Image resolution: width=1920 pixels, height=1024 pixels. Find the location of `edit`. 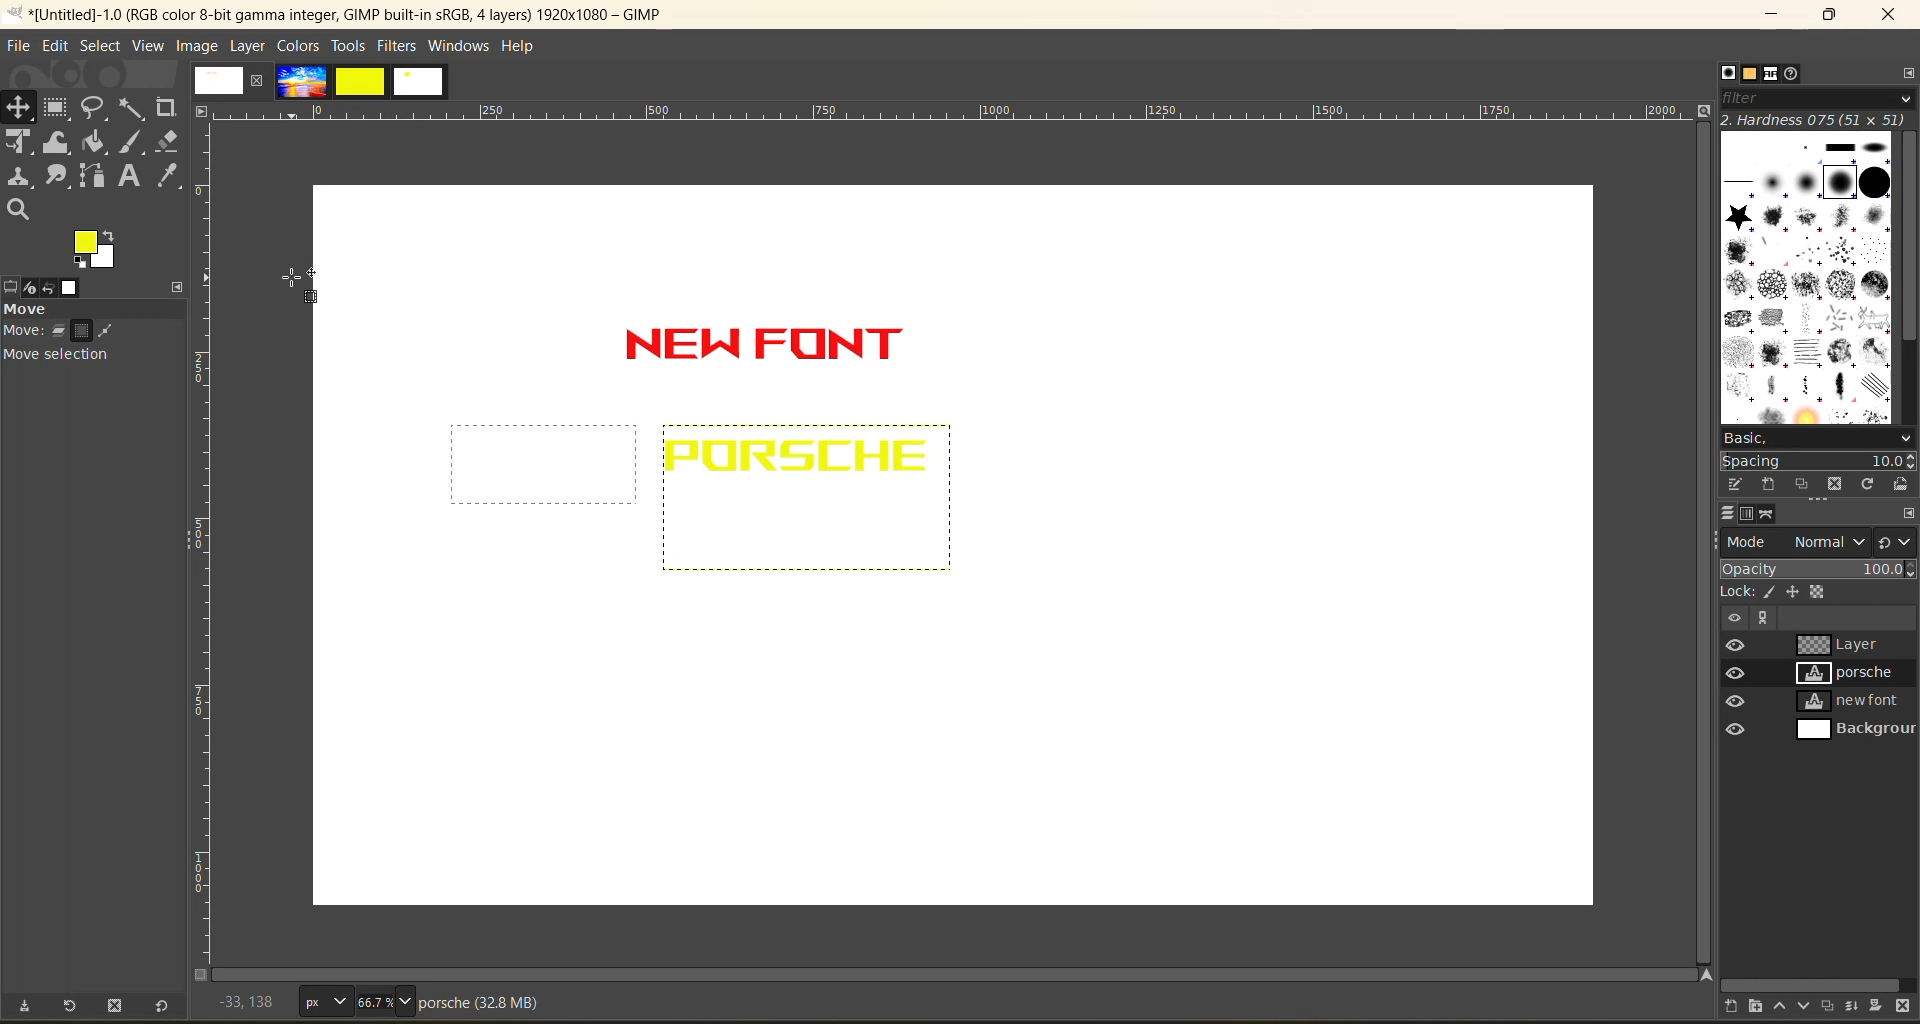

edit is located at coordinates (58, 47).